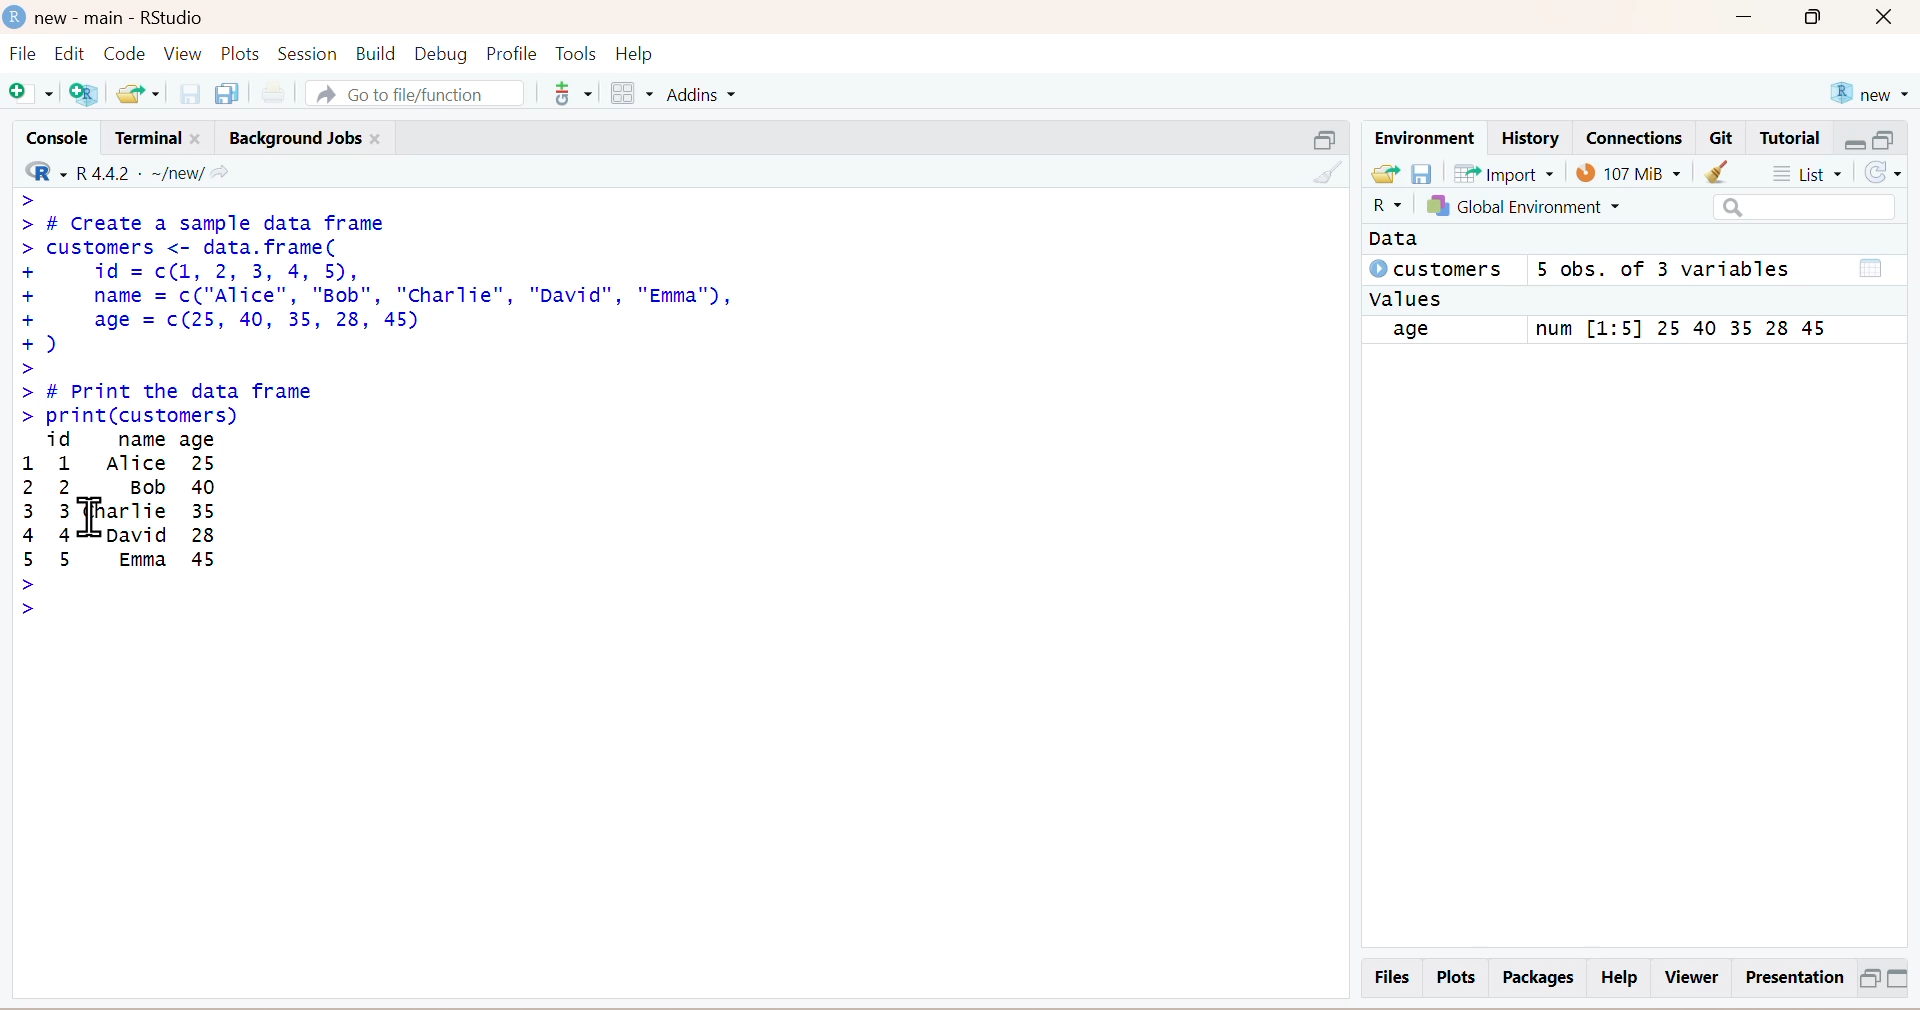 This screenshot has width=1920, height=1010. Describe the element at coordinates (1395, 240) in the screenshot. I see `Data` at that location.